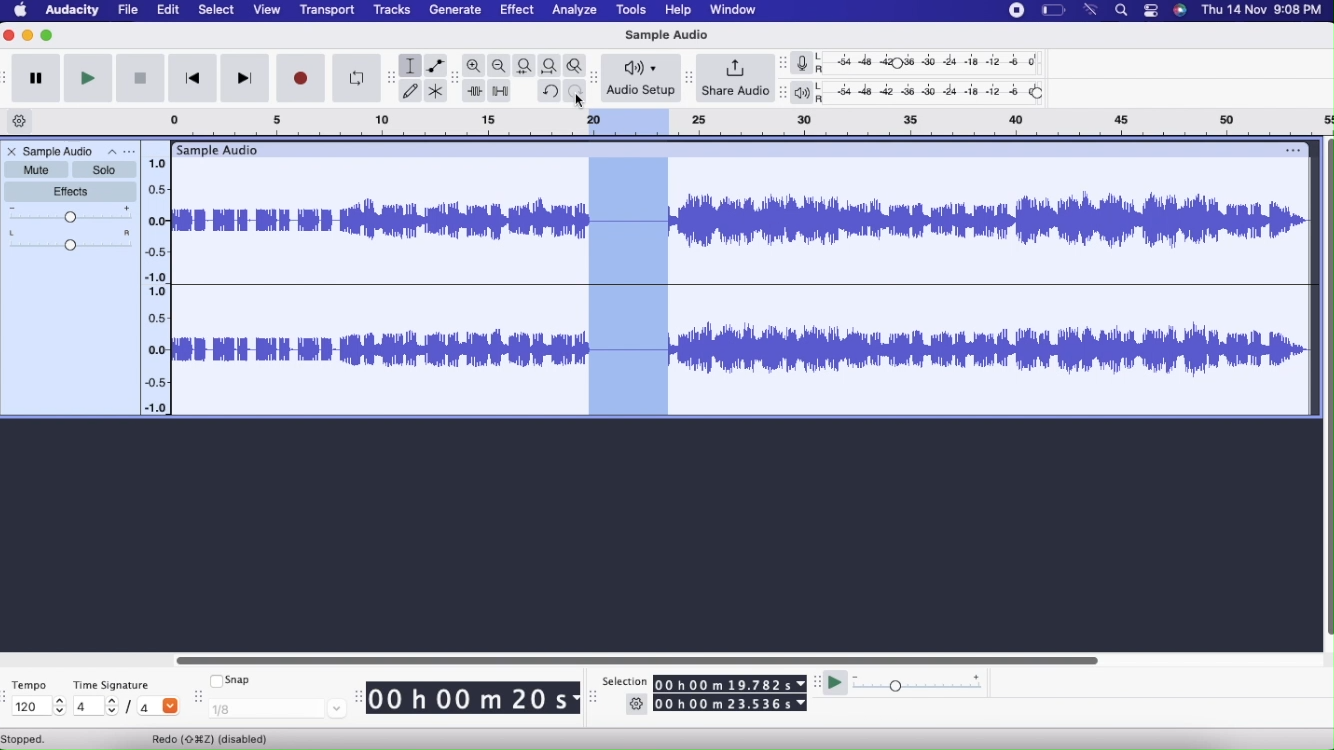  What do you see at coordinates (519, 10) in the screenshot?
I see `Effect` at bounding box center [519, 10].